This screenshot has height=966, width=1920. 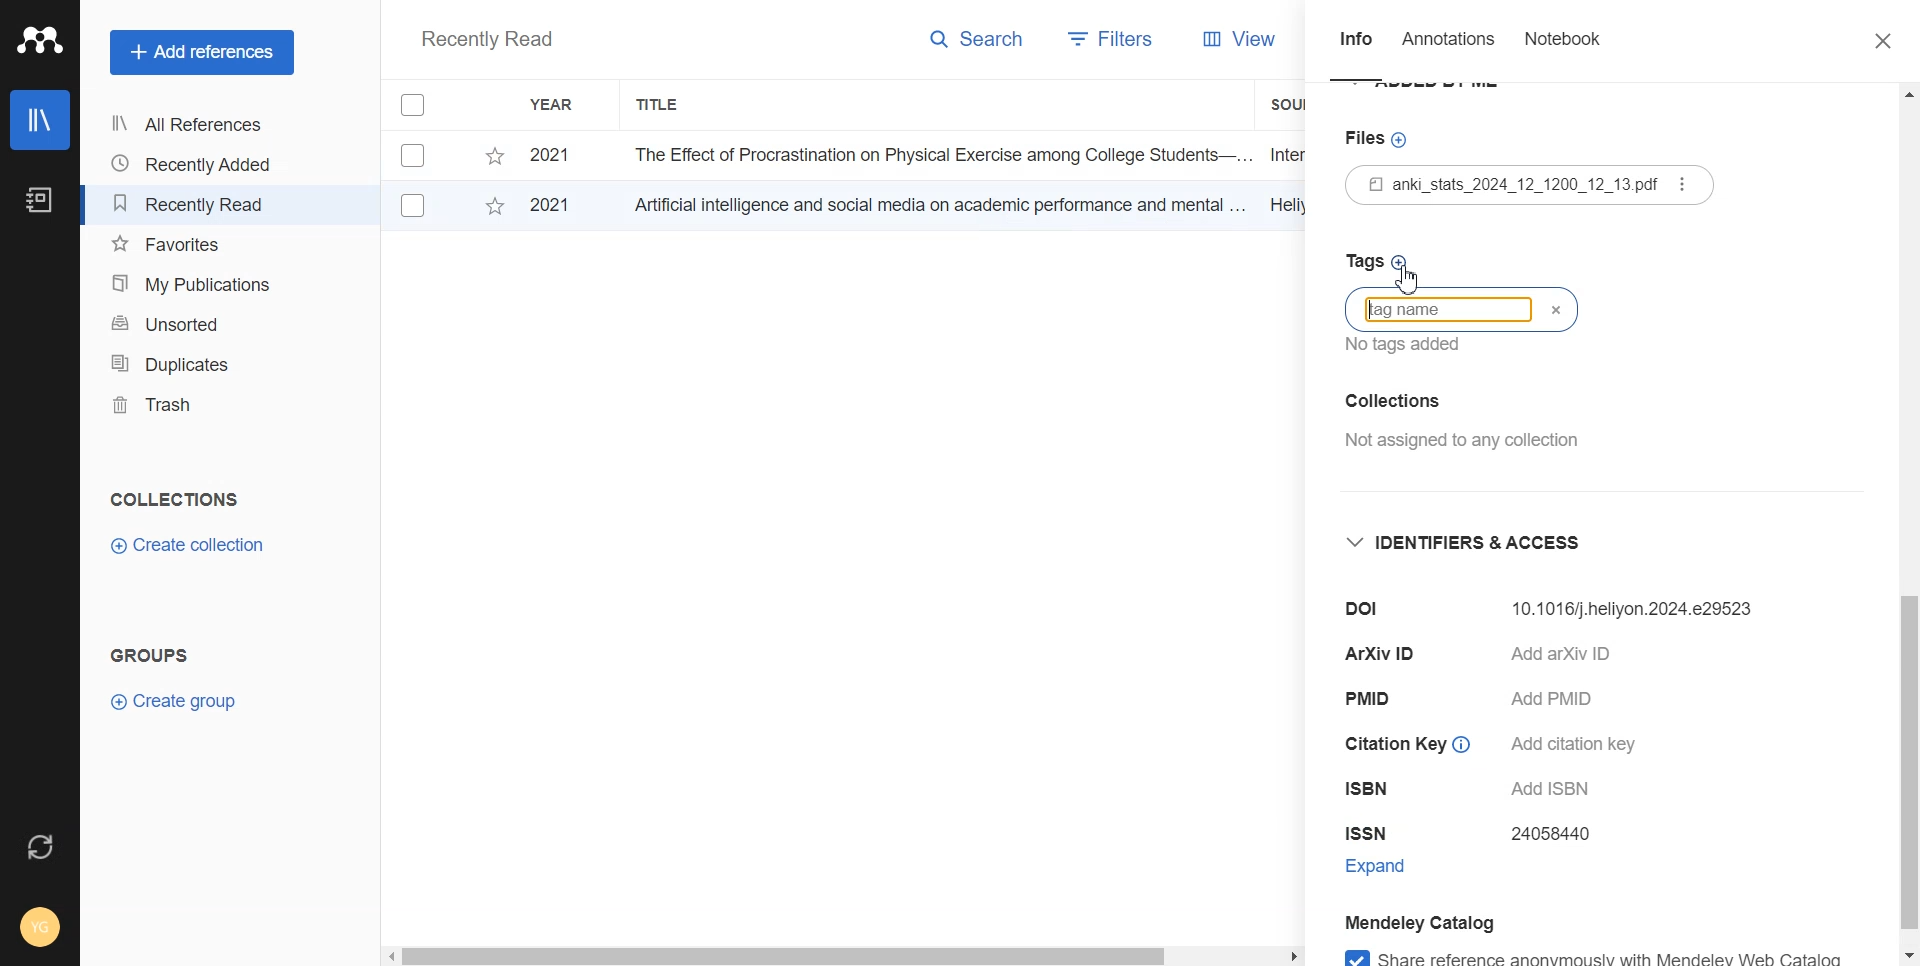 I want to click on No tags added, so click(x=1411, y=352).